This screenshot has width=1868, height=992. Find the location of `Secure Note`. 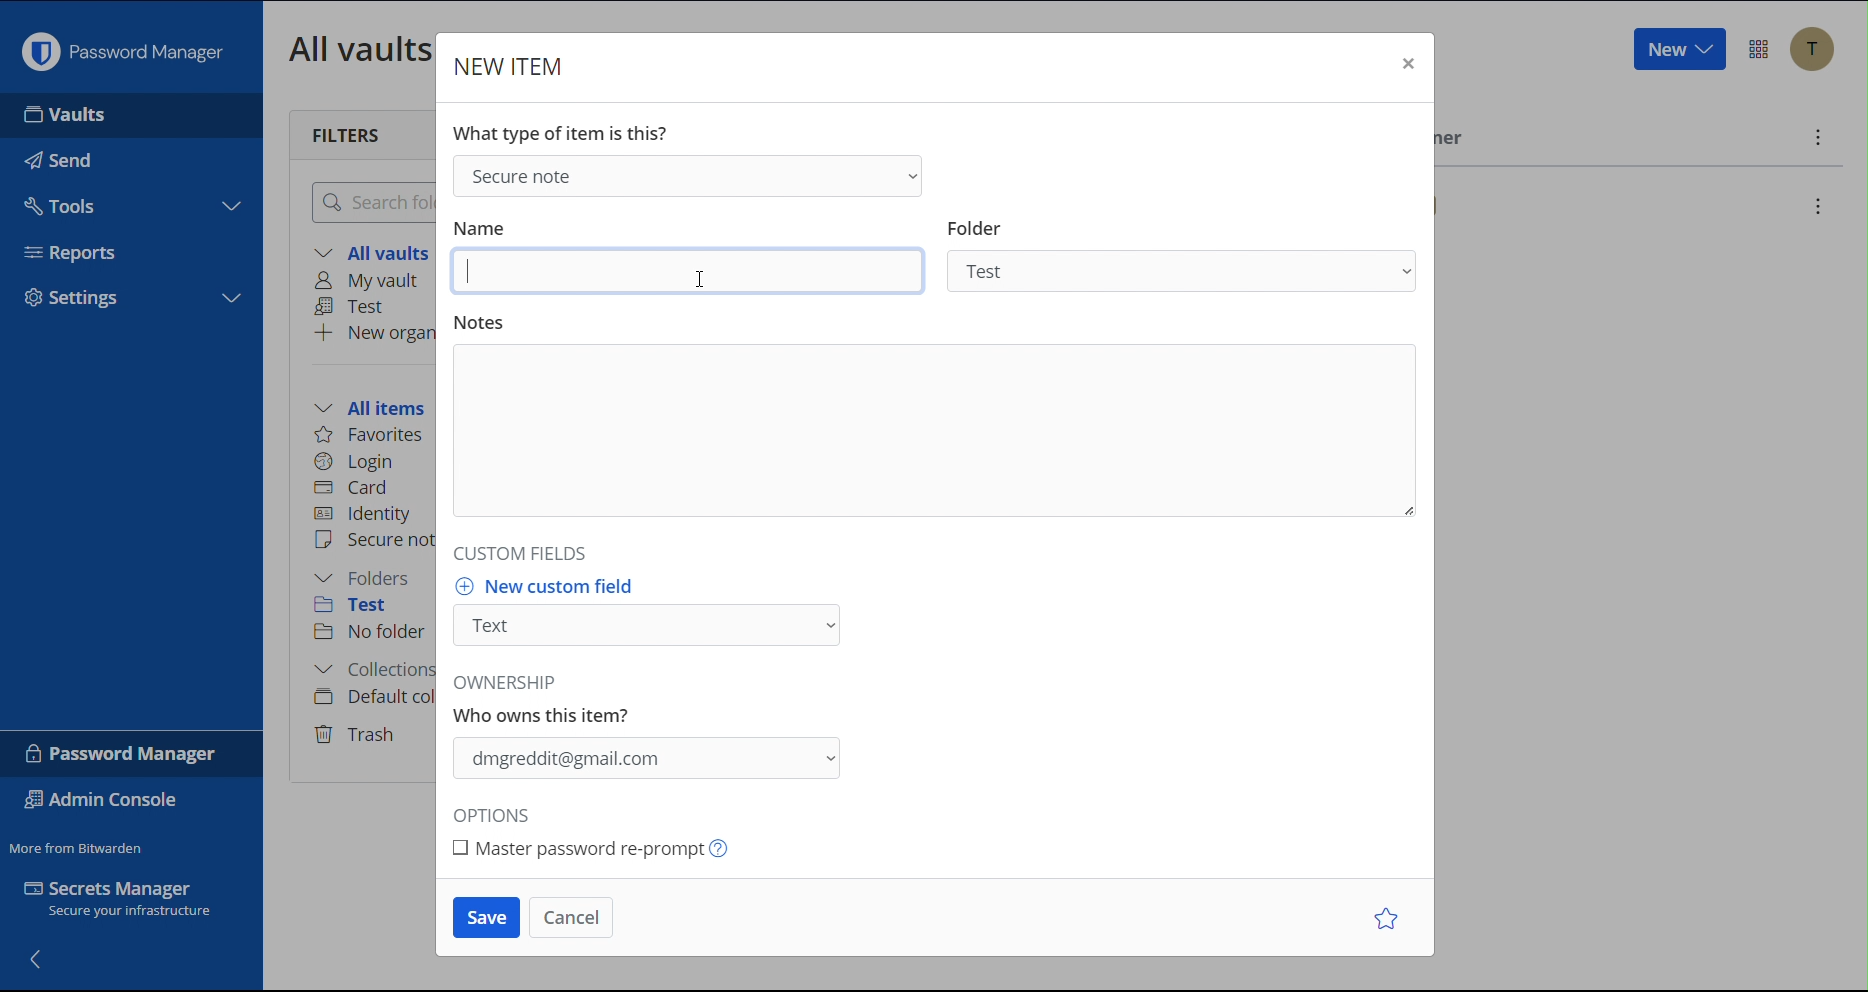

Secure Note is located at coordinates (685, 174).